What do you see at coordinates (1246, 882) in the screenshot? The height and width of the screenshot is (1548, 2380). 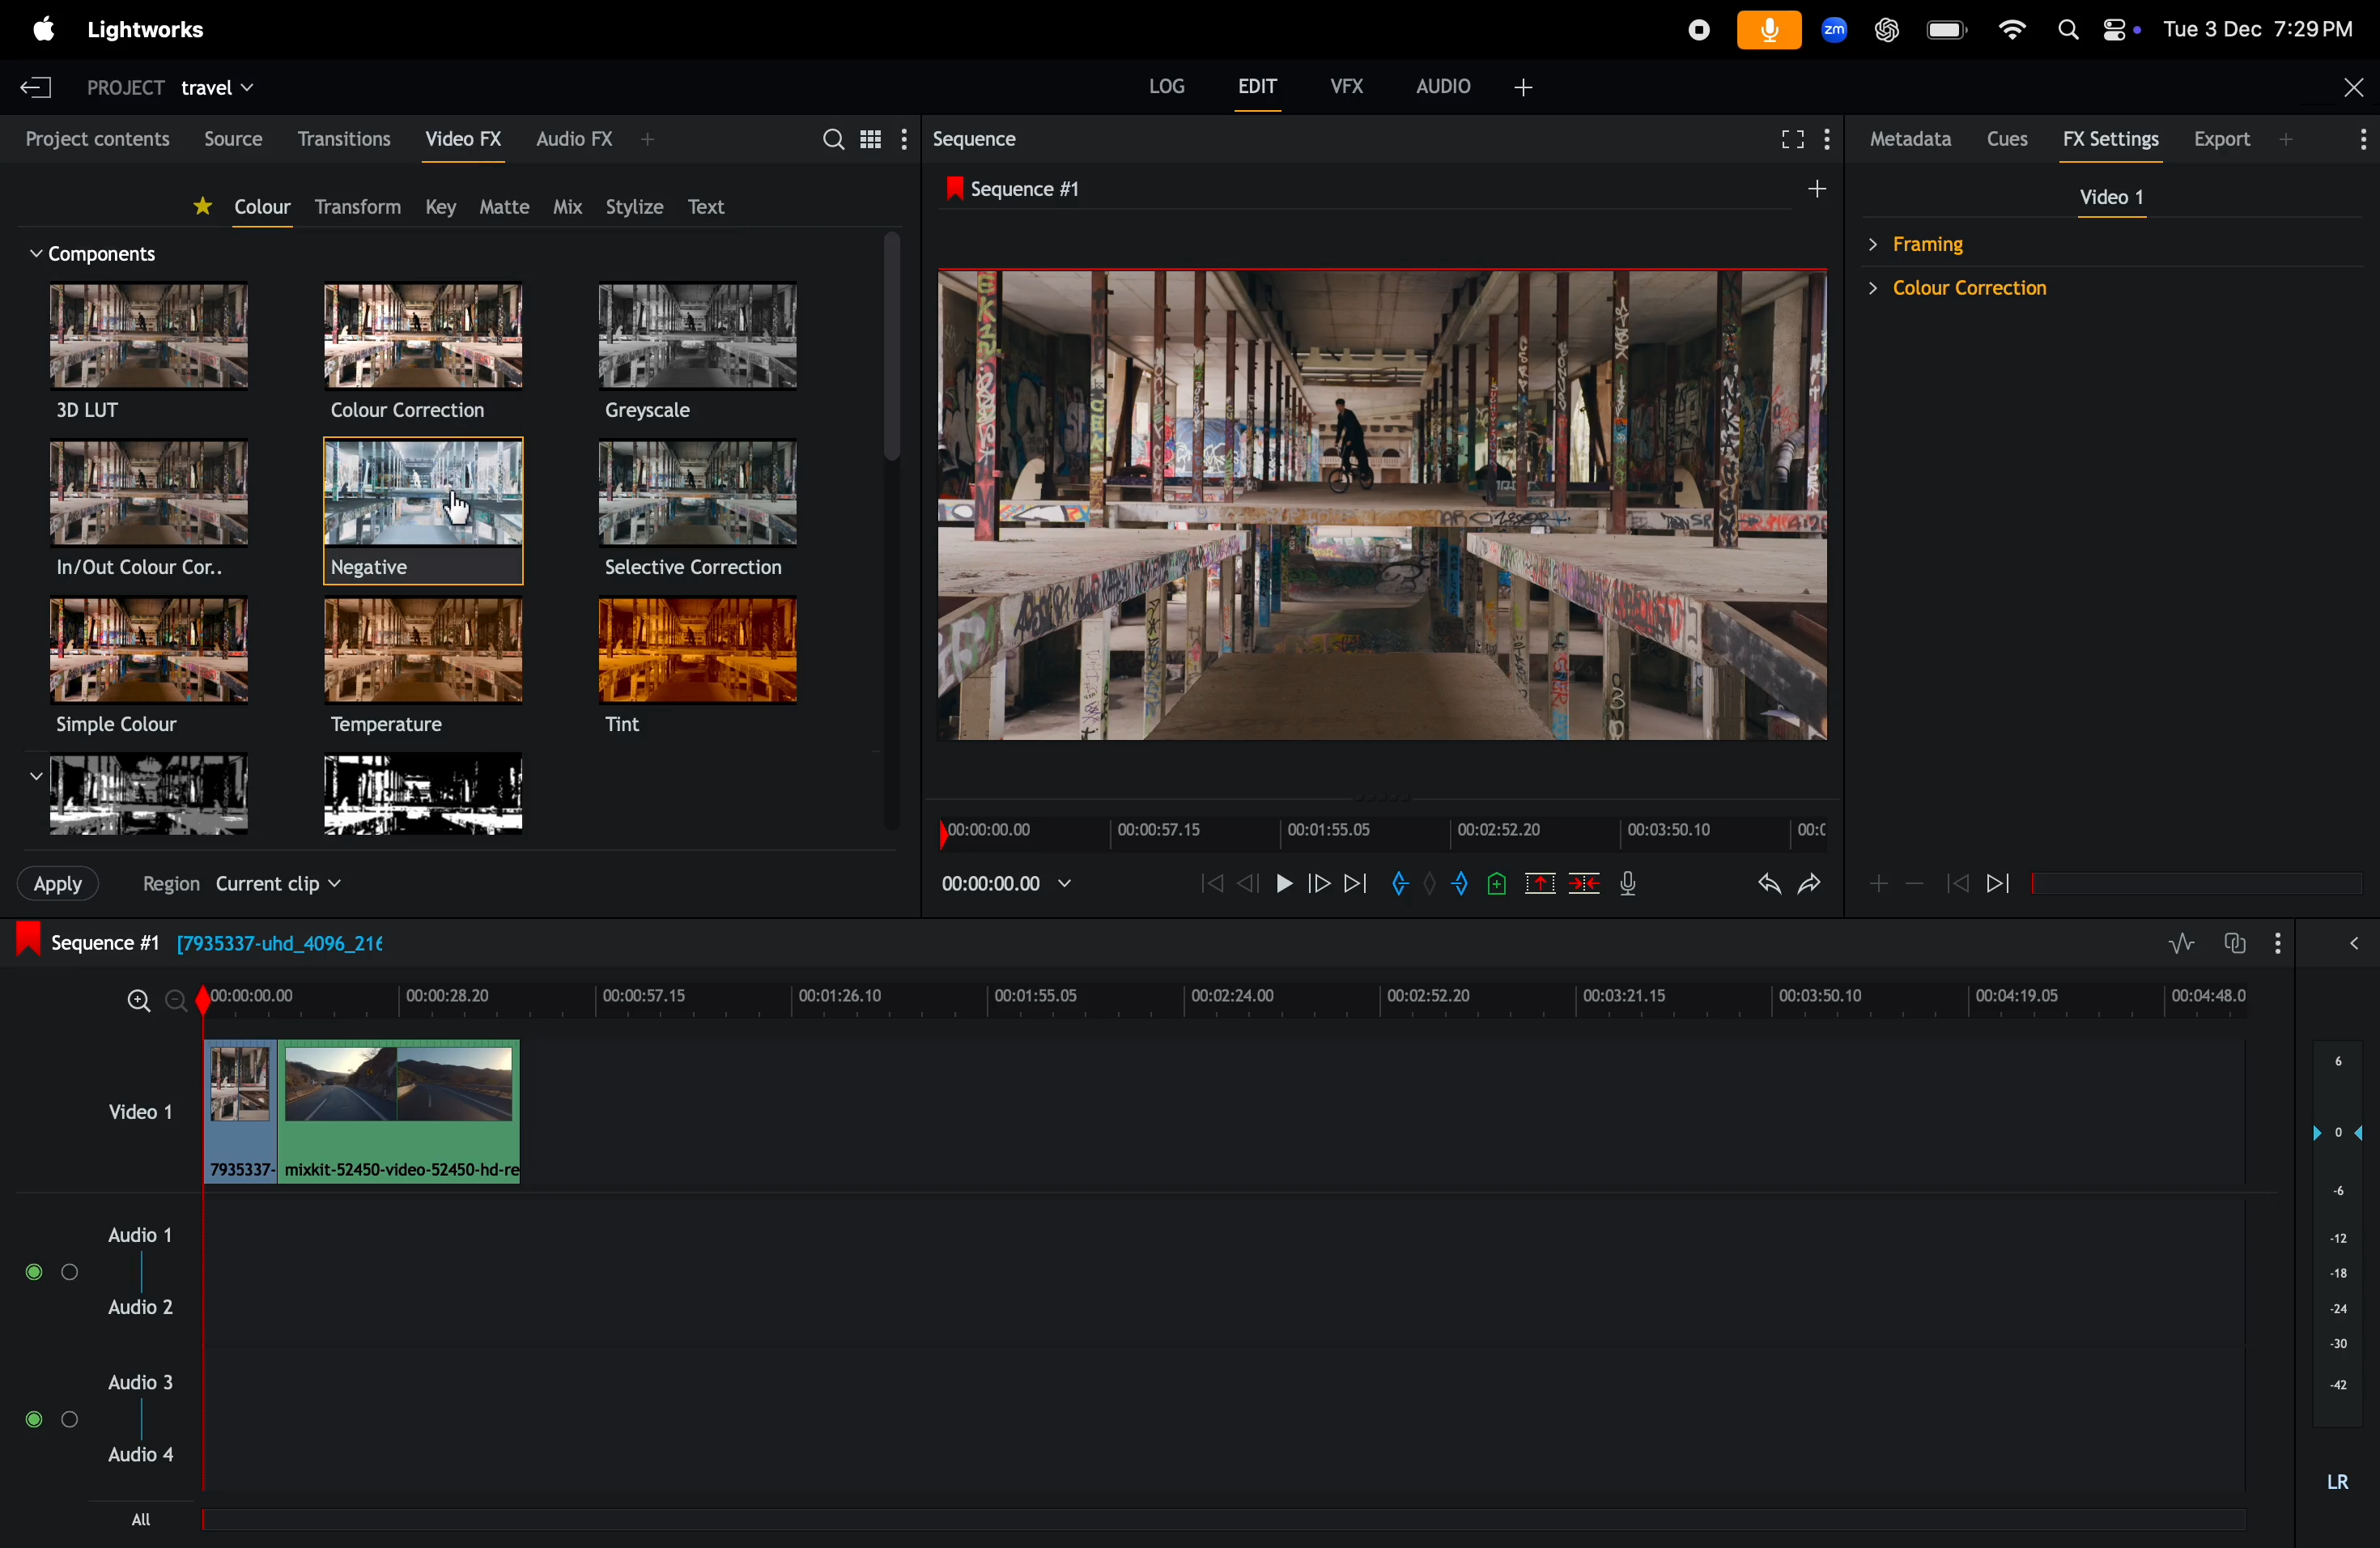 I see `rewind` at bounding box center [1246, 882].